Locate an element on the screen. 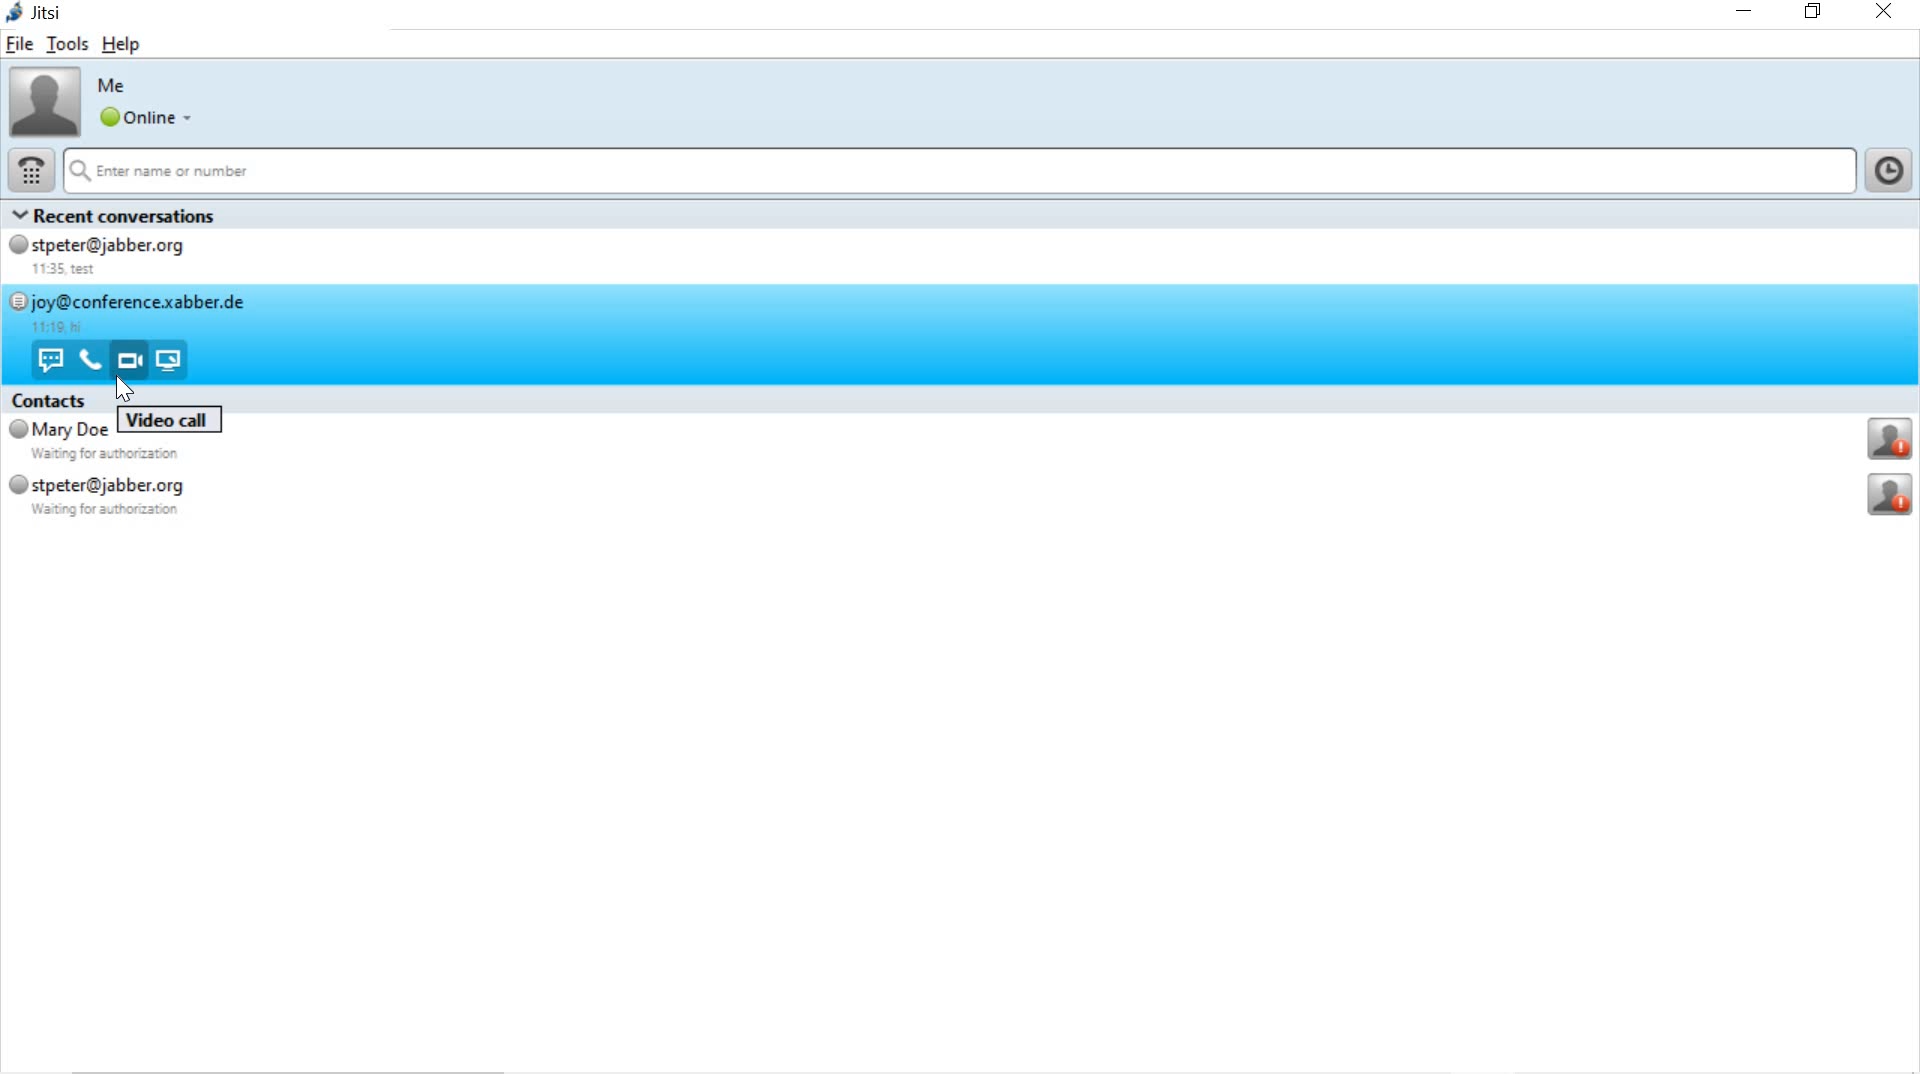 Image resolution: width=1920 pixels, height=1074 pixels. send message is located at coordinates (49, 359).